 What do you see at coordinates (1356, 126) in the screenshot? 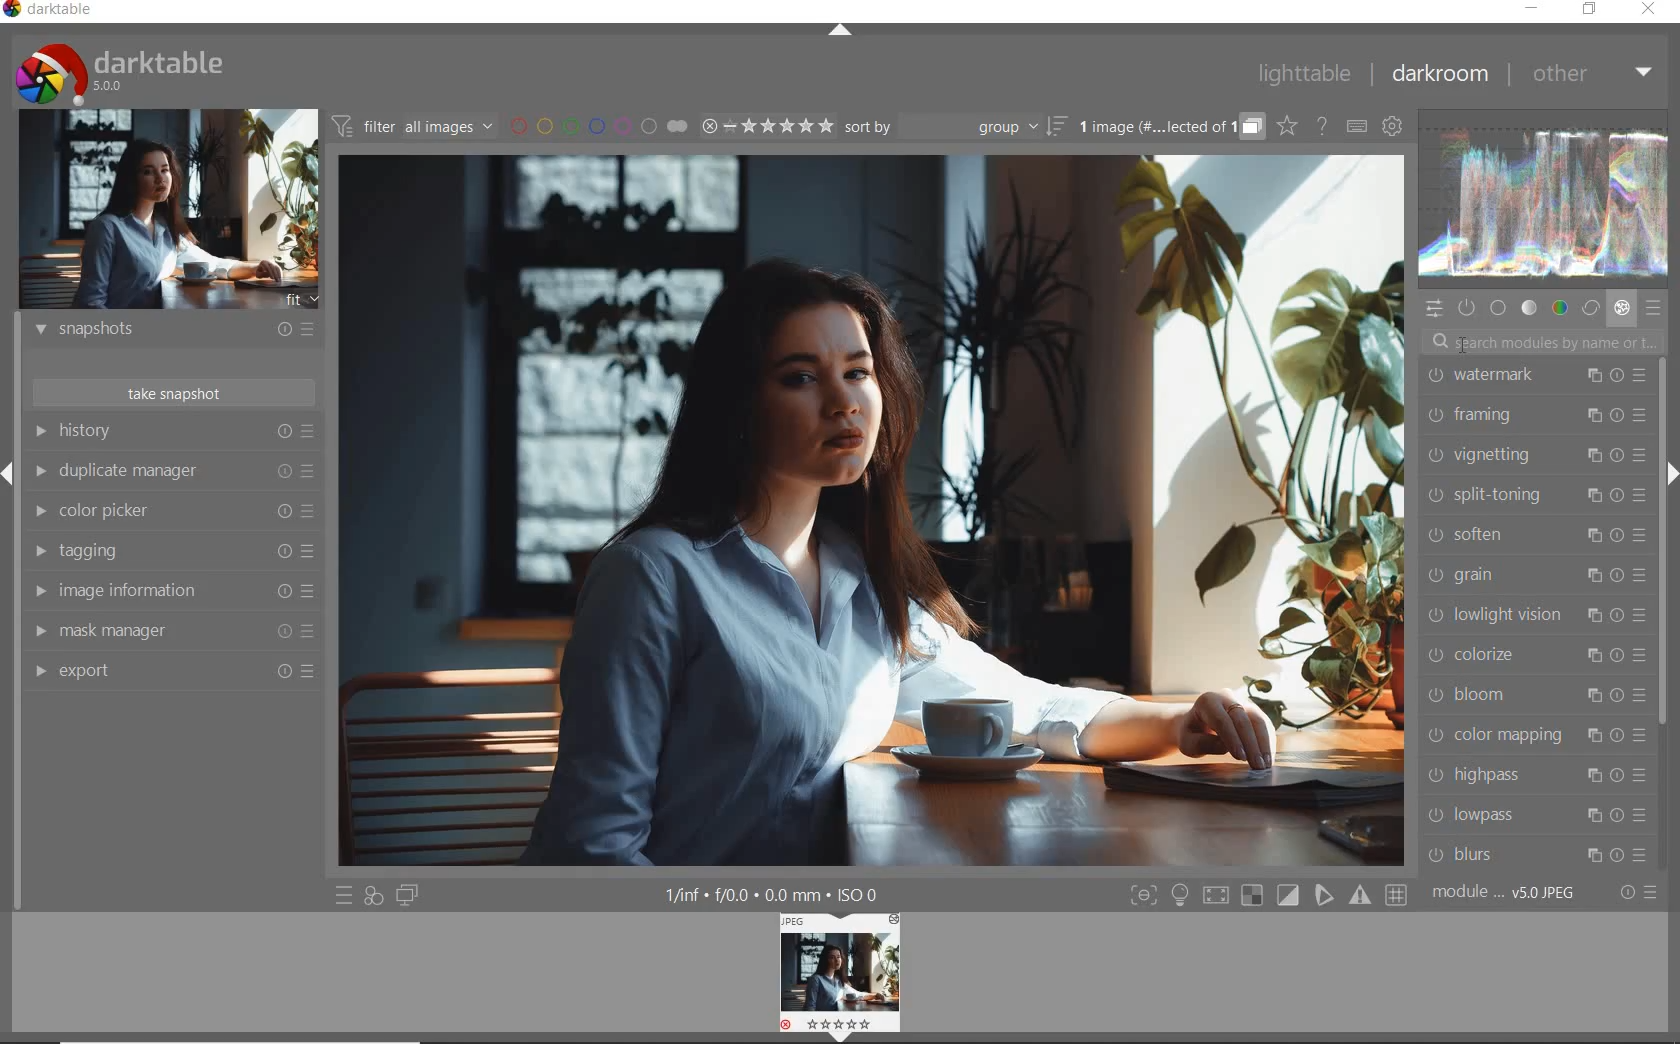
I see `set keyboard shortcuts` at bounding box center [1356, 126].